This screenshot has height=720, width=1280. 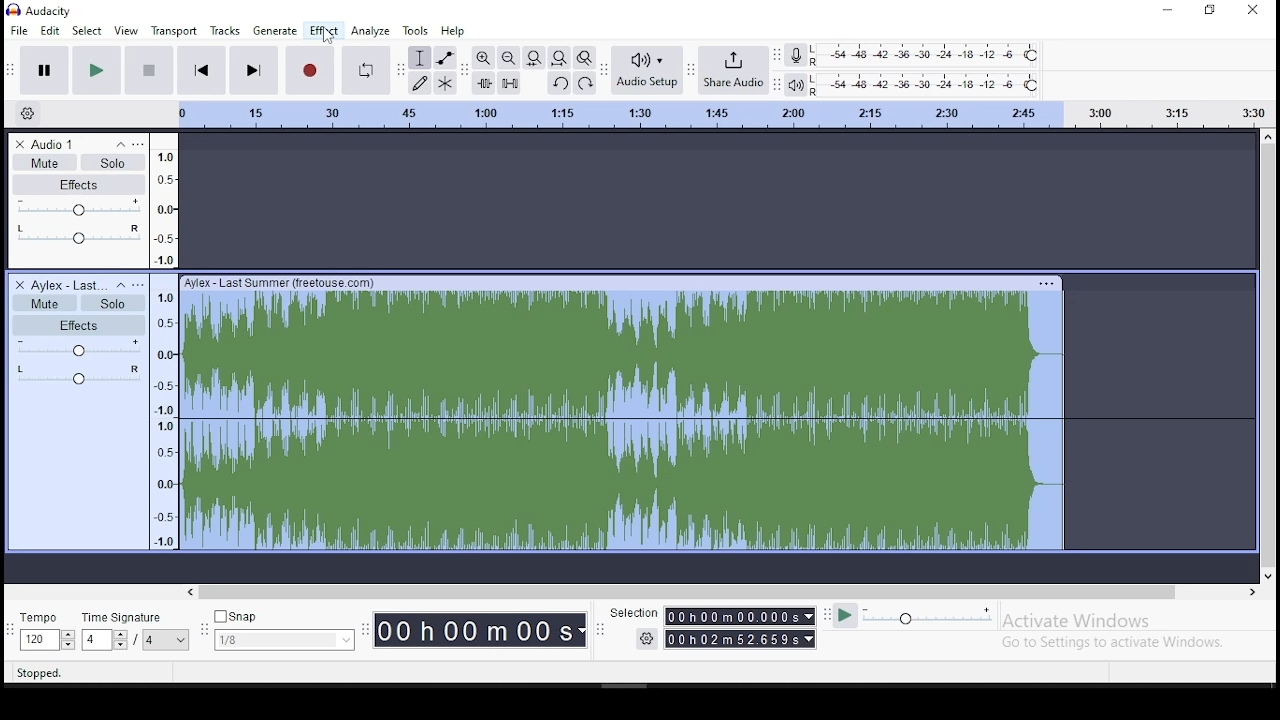 I want to click on envelope tool, so click(x=444, y=58).